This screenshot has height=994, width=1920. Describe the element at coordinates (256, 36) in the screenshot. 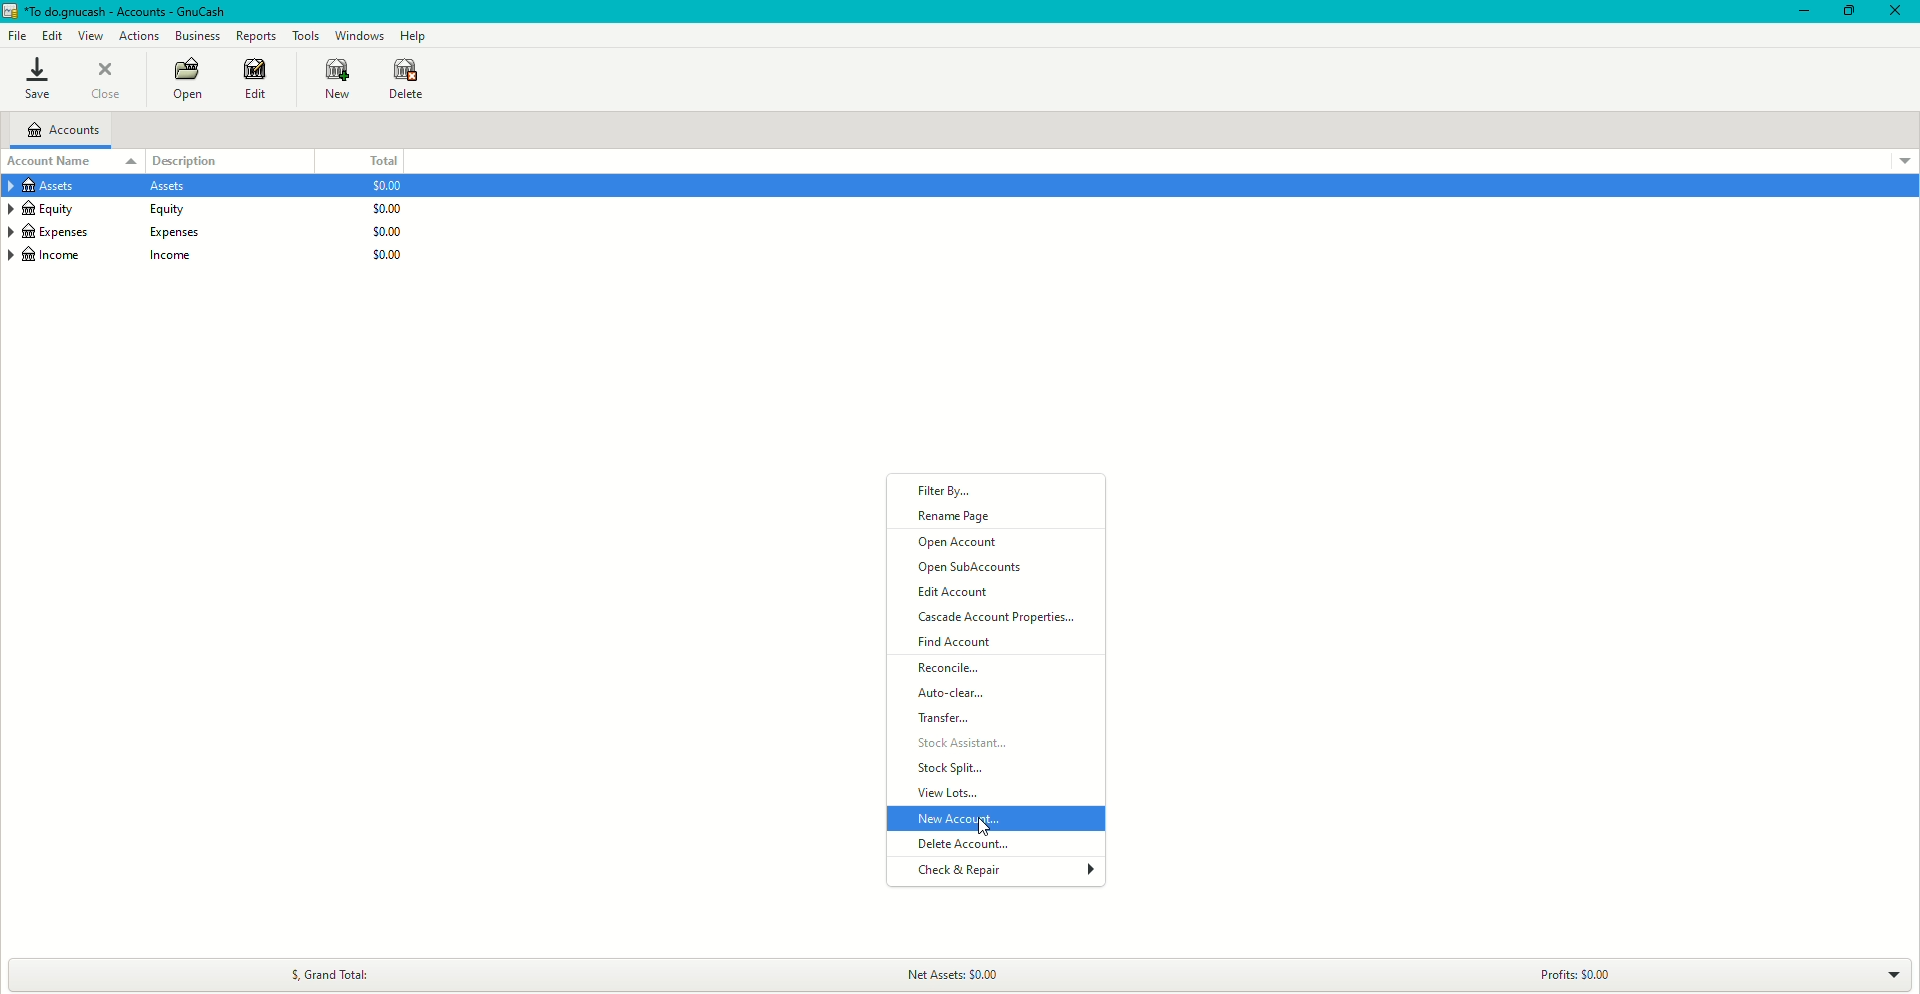

I see `Reports` at that location.